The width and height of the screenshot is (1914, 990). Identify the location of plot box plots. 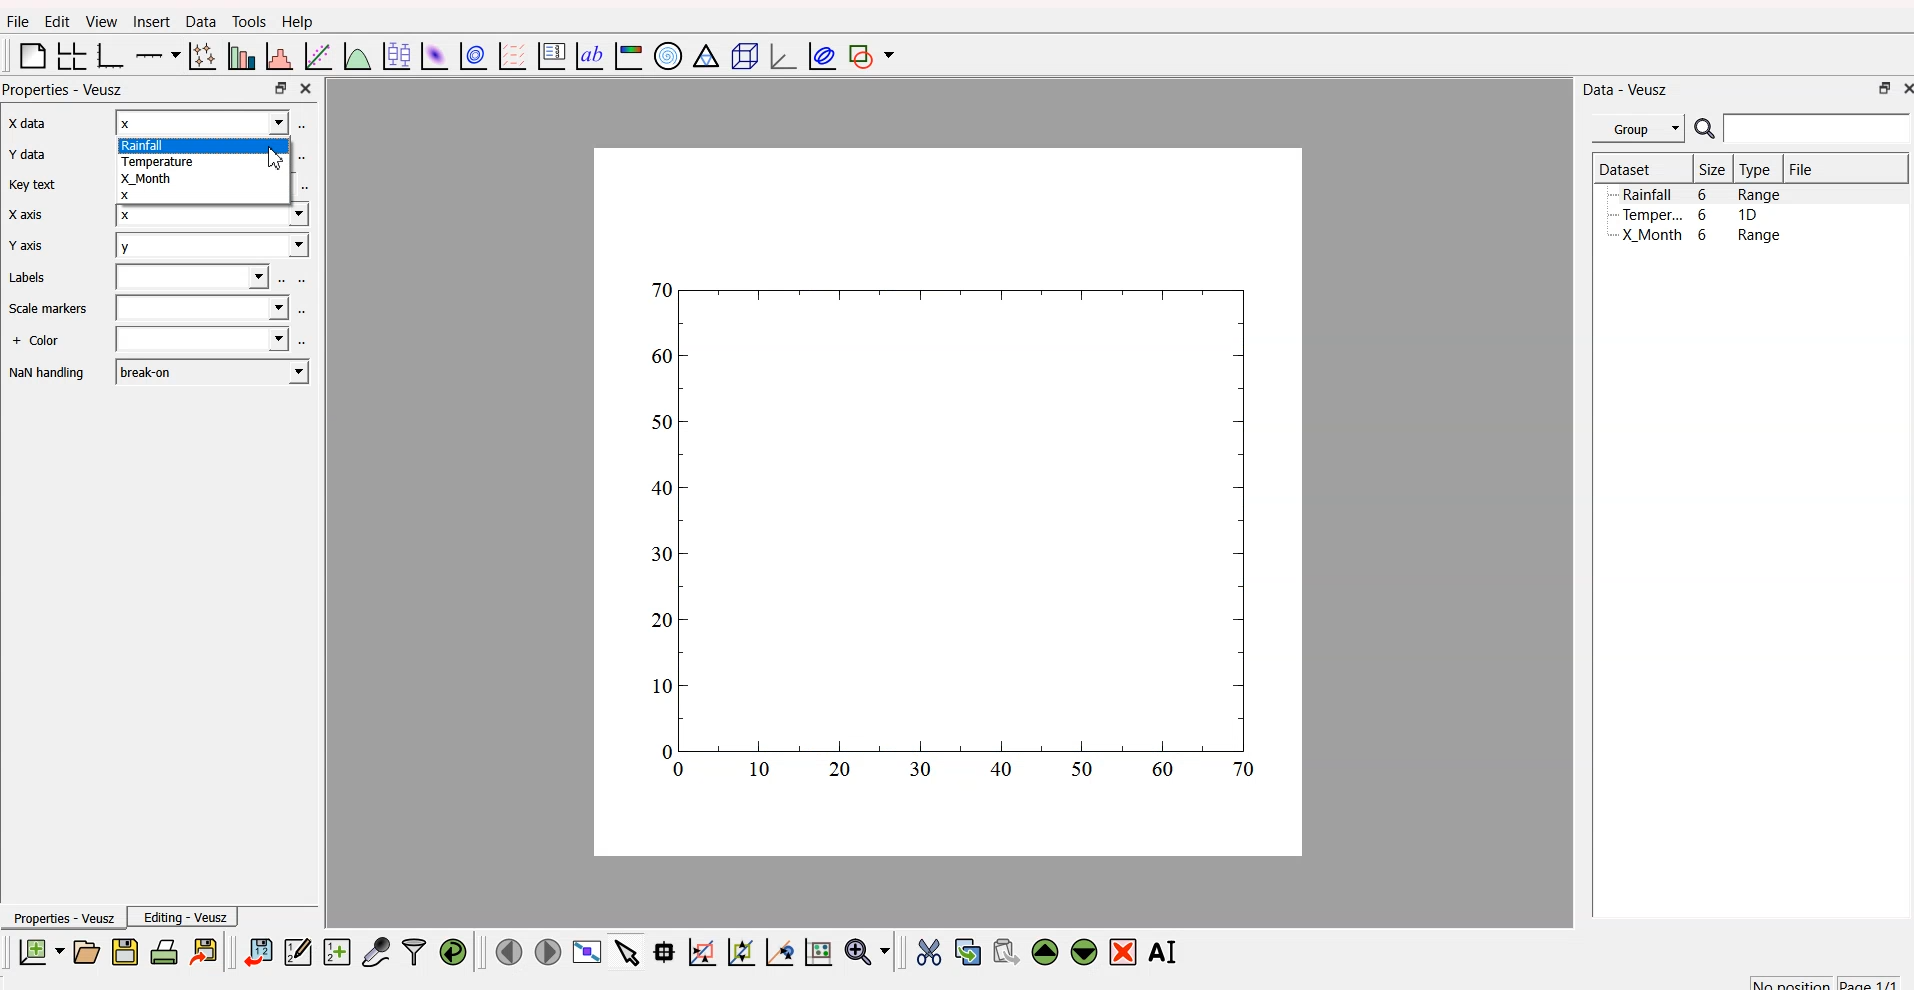
(396, 54).